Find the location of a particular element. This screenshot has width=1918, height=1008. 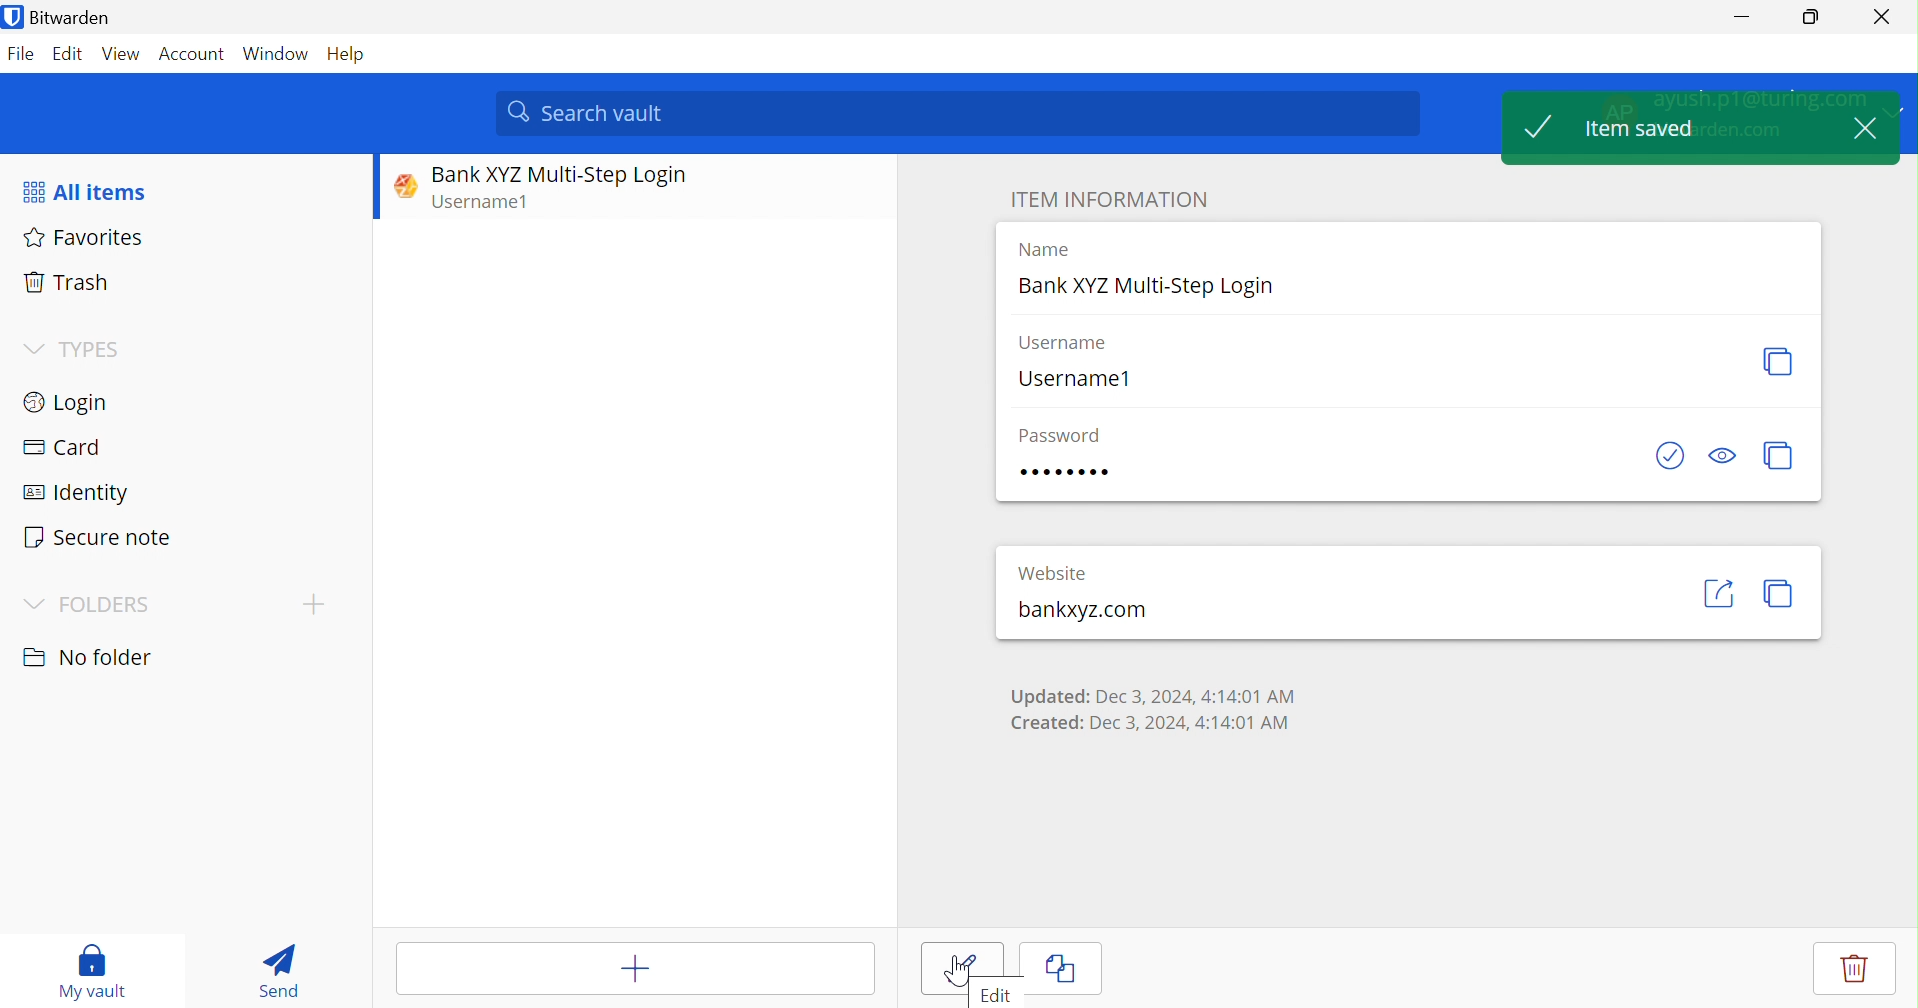

Help is located at coordinates (349, 56).